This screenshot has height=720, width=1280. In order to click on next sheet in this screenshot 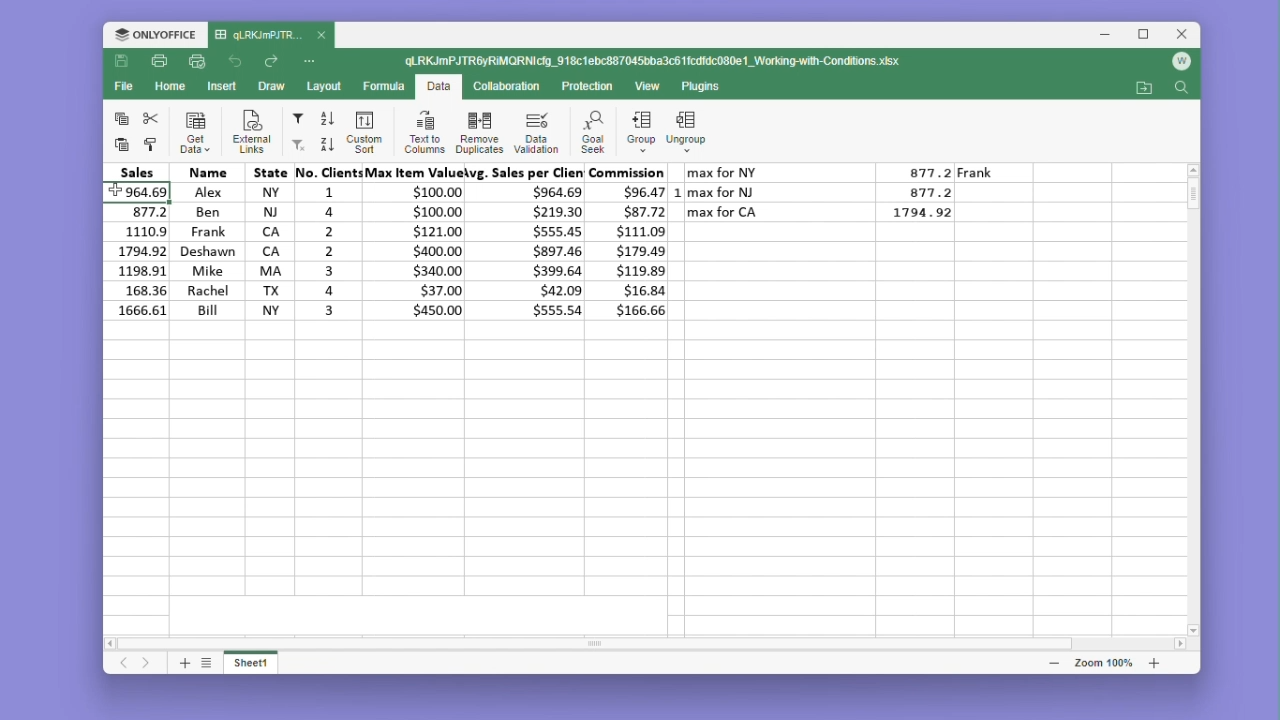, I will do `click(148, 664)`.